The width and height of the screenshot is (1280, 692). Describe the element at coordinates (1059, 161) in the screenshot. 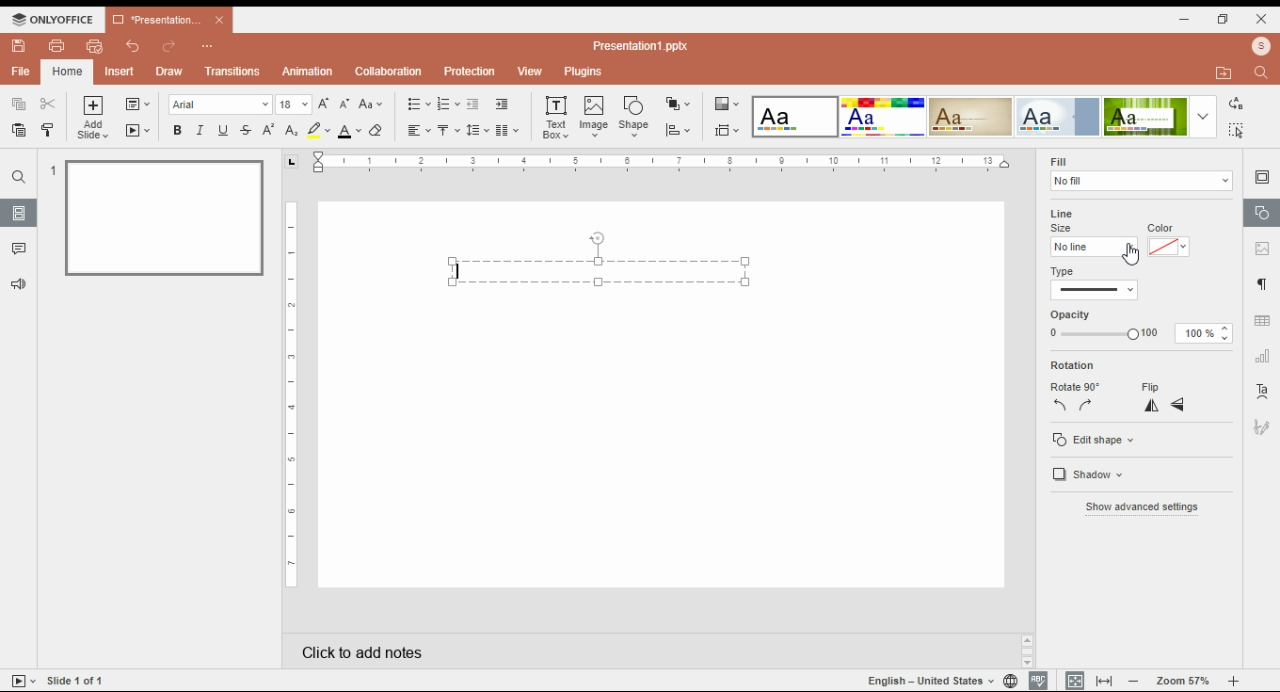

I see `fill` at that location.